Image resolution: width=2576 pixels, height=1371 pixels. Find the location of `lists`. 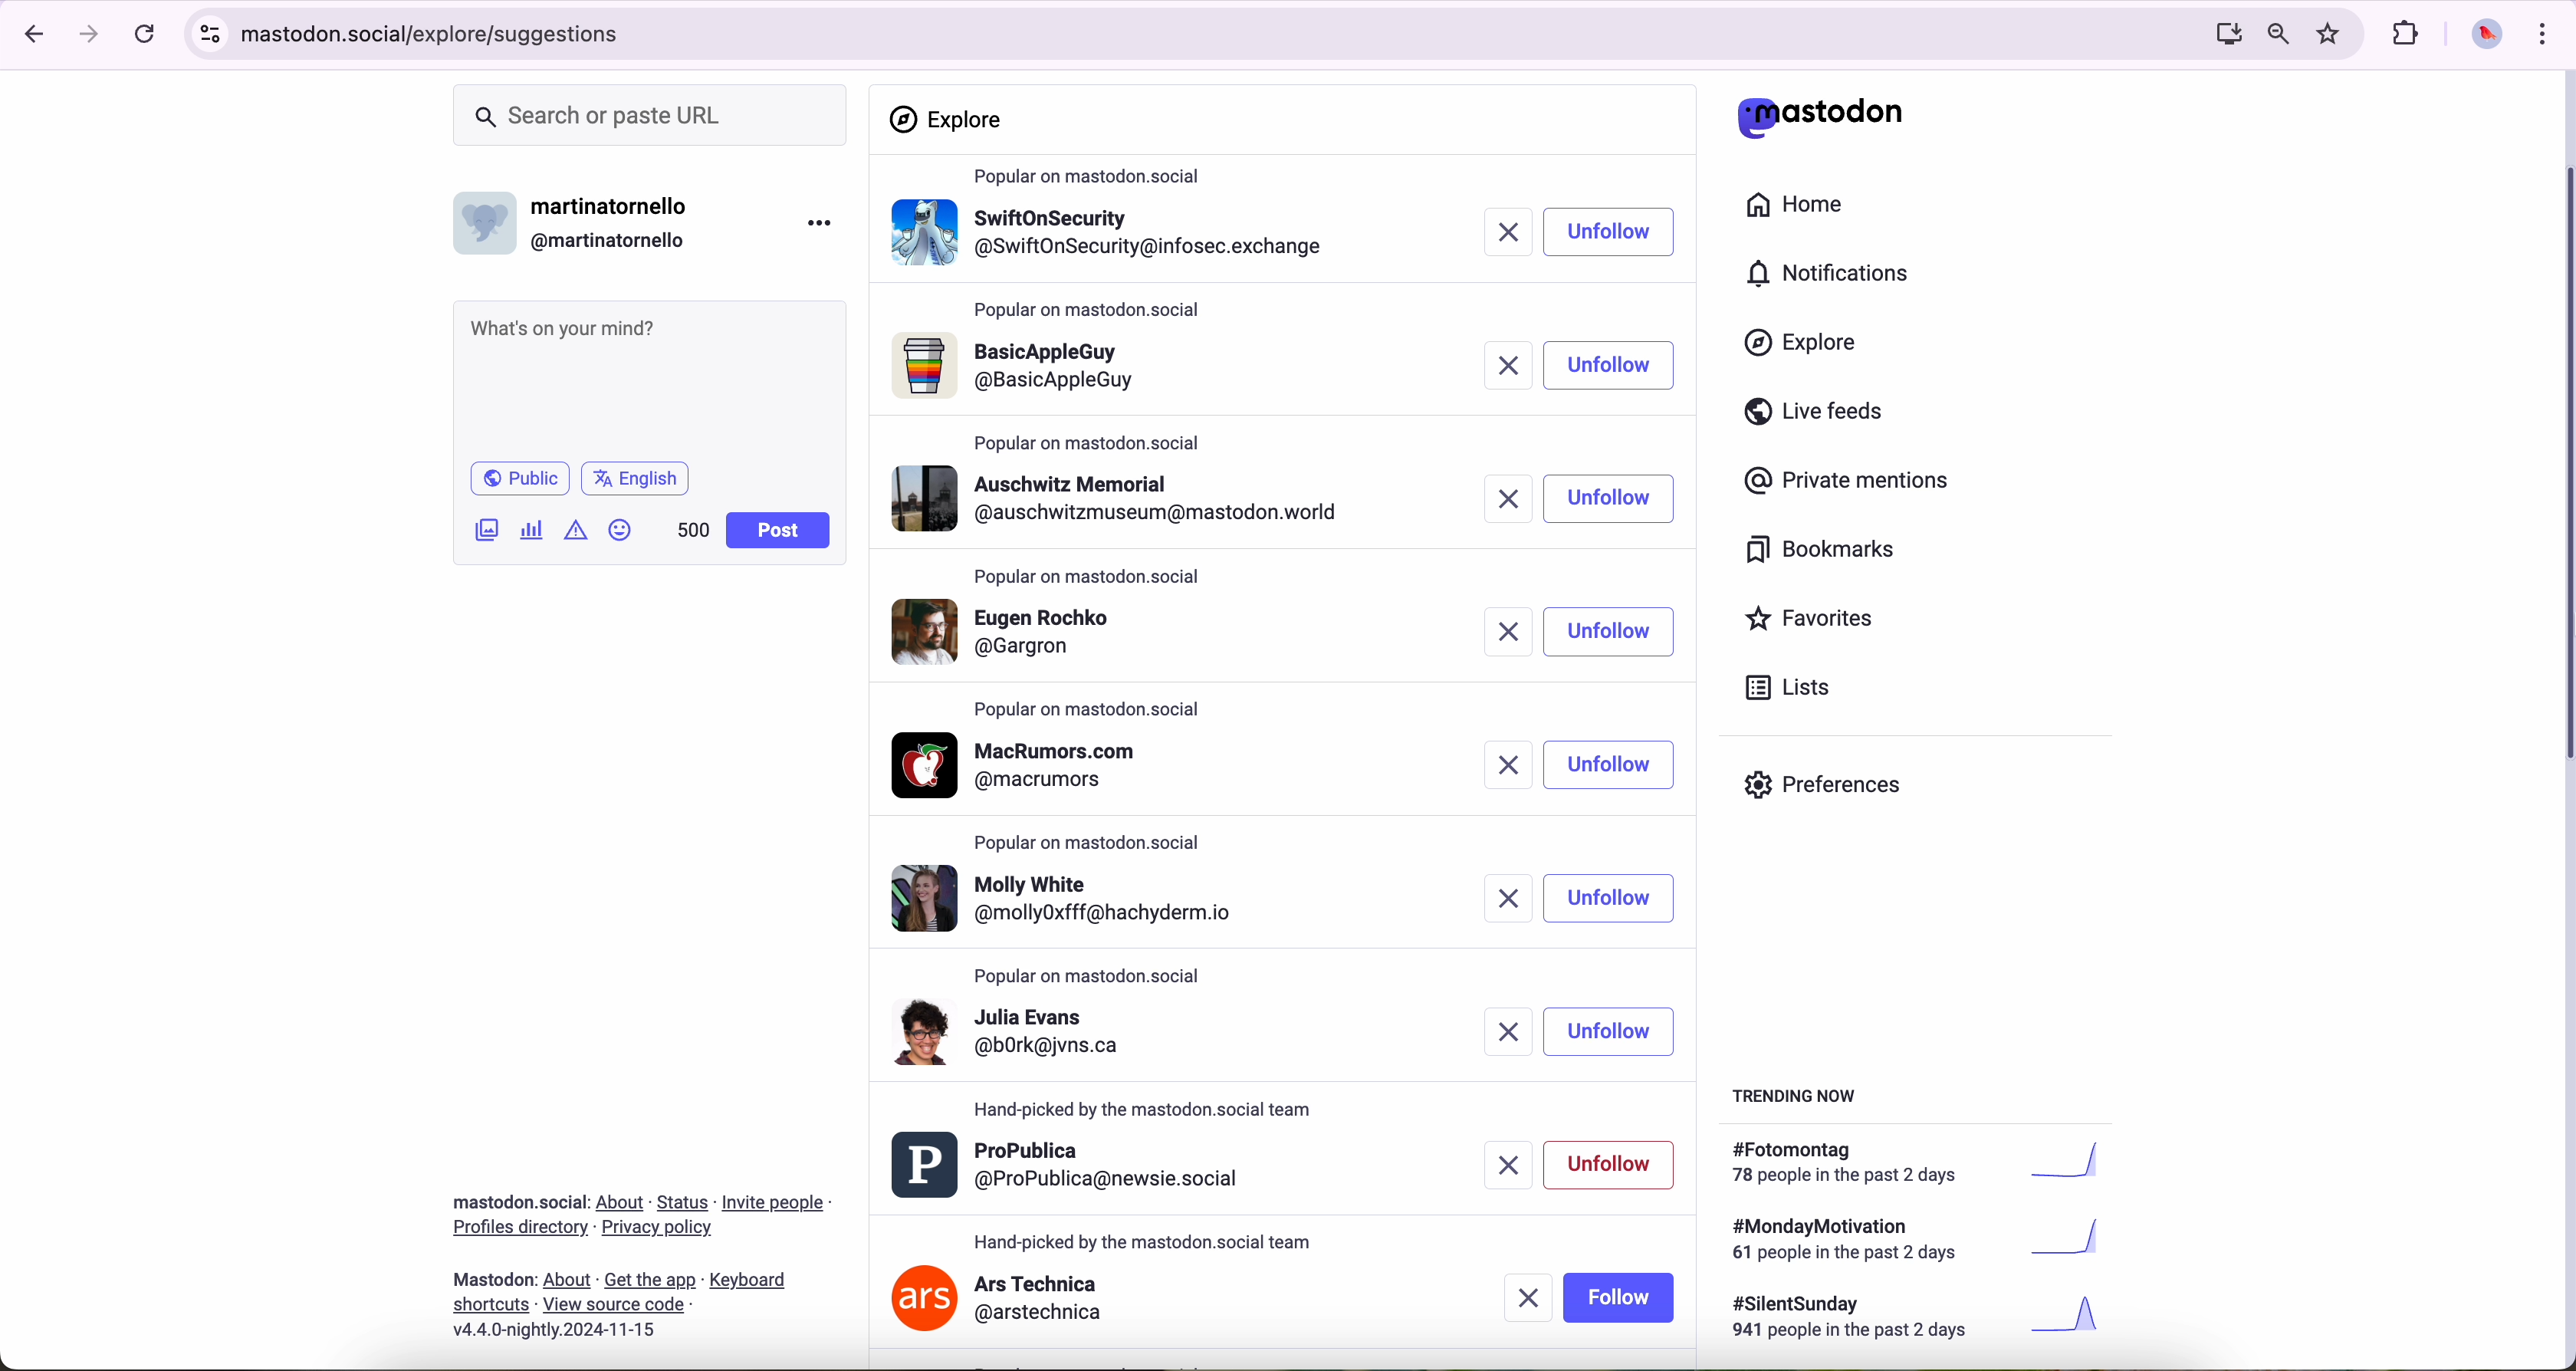

lists is located at coordinates (1780, 687).